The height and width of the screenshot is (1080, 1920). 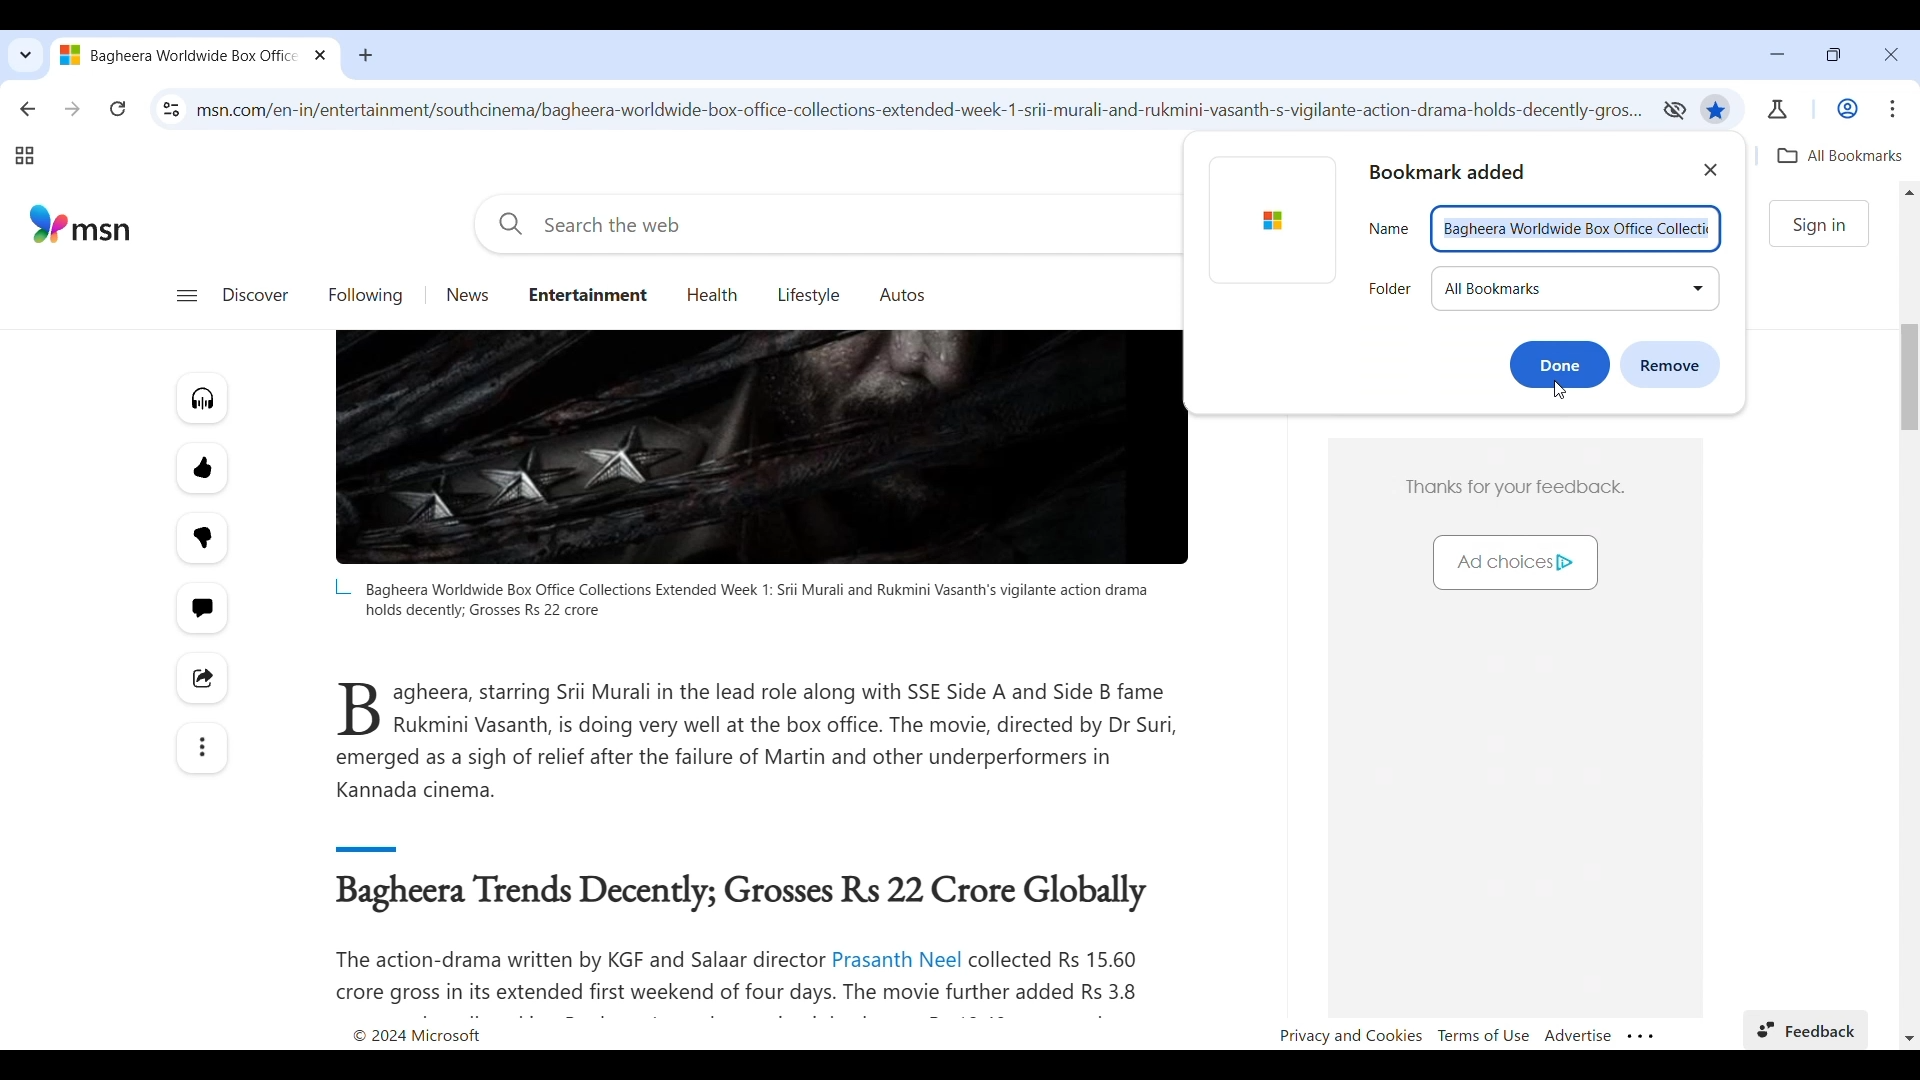 I want to click on Work, so click(x=1847, y=109).